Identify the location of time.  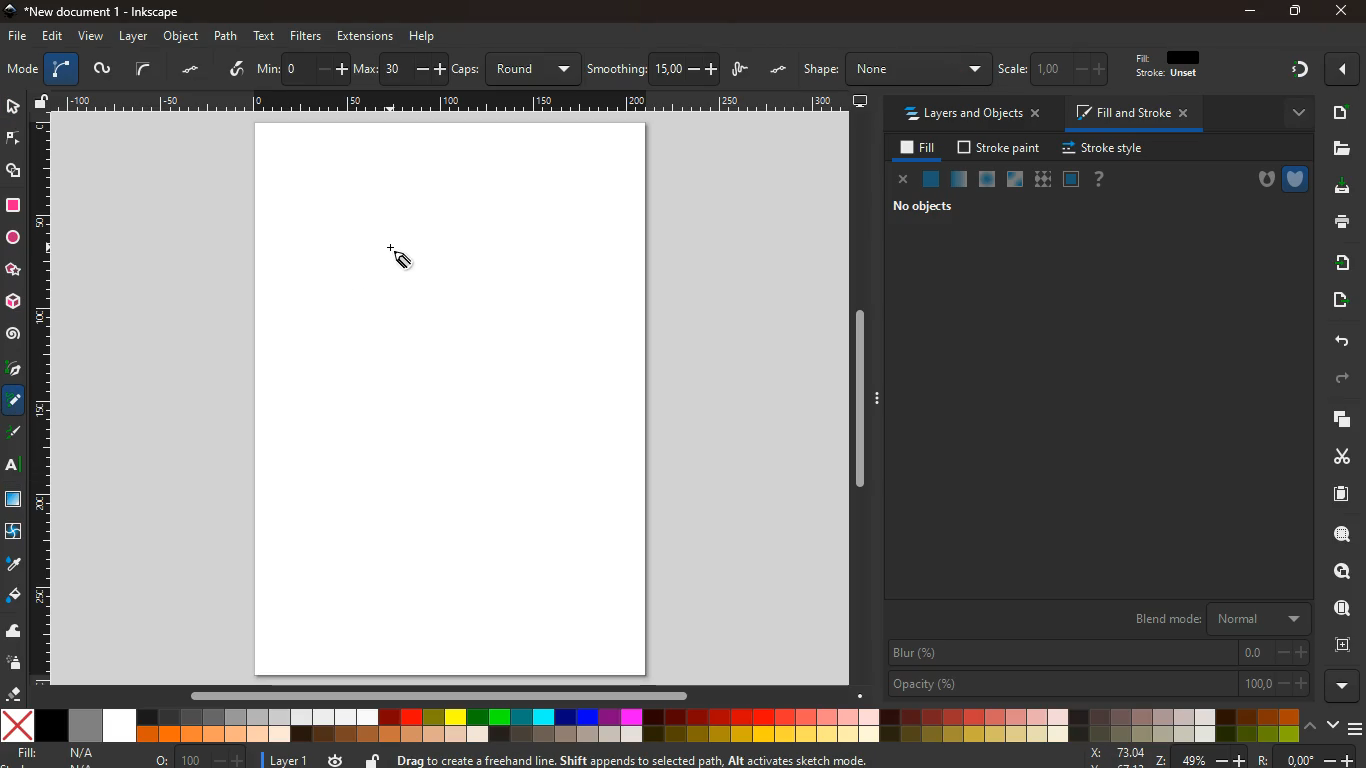
(335, 759).